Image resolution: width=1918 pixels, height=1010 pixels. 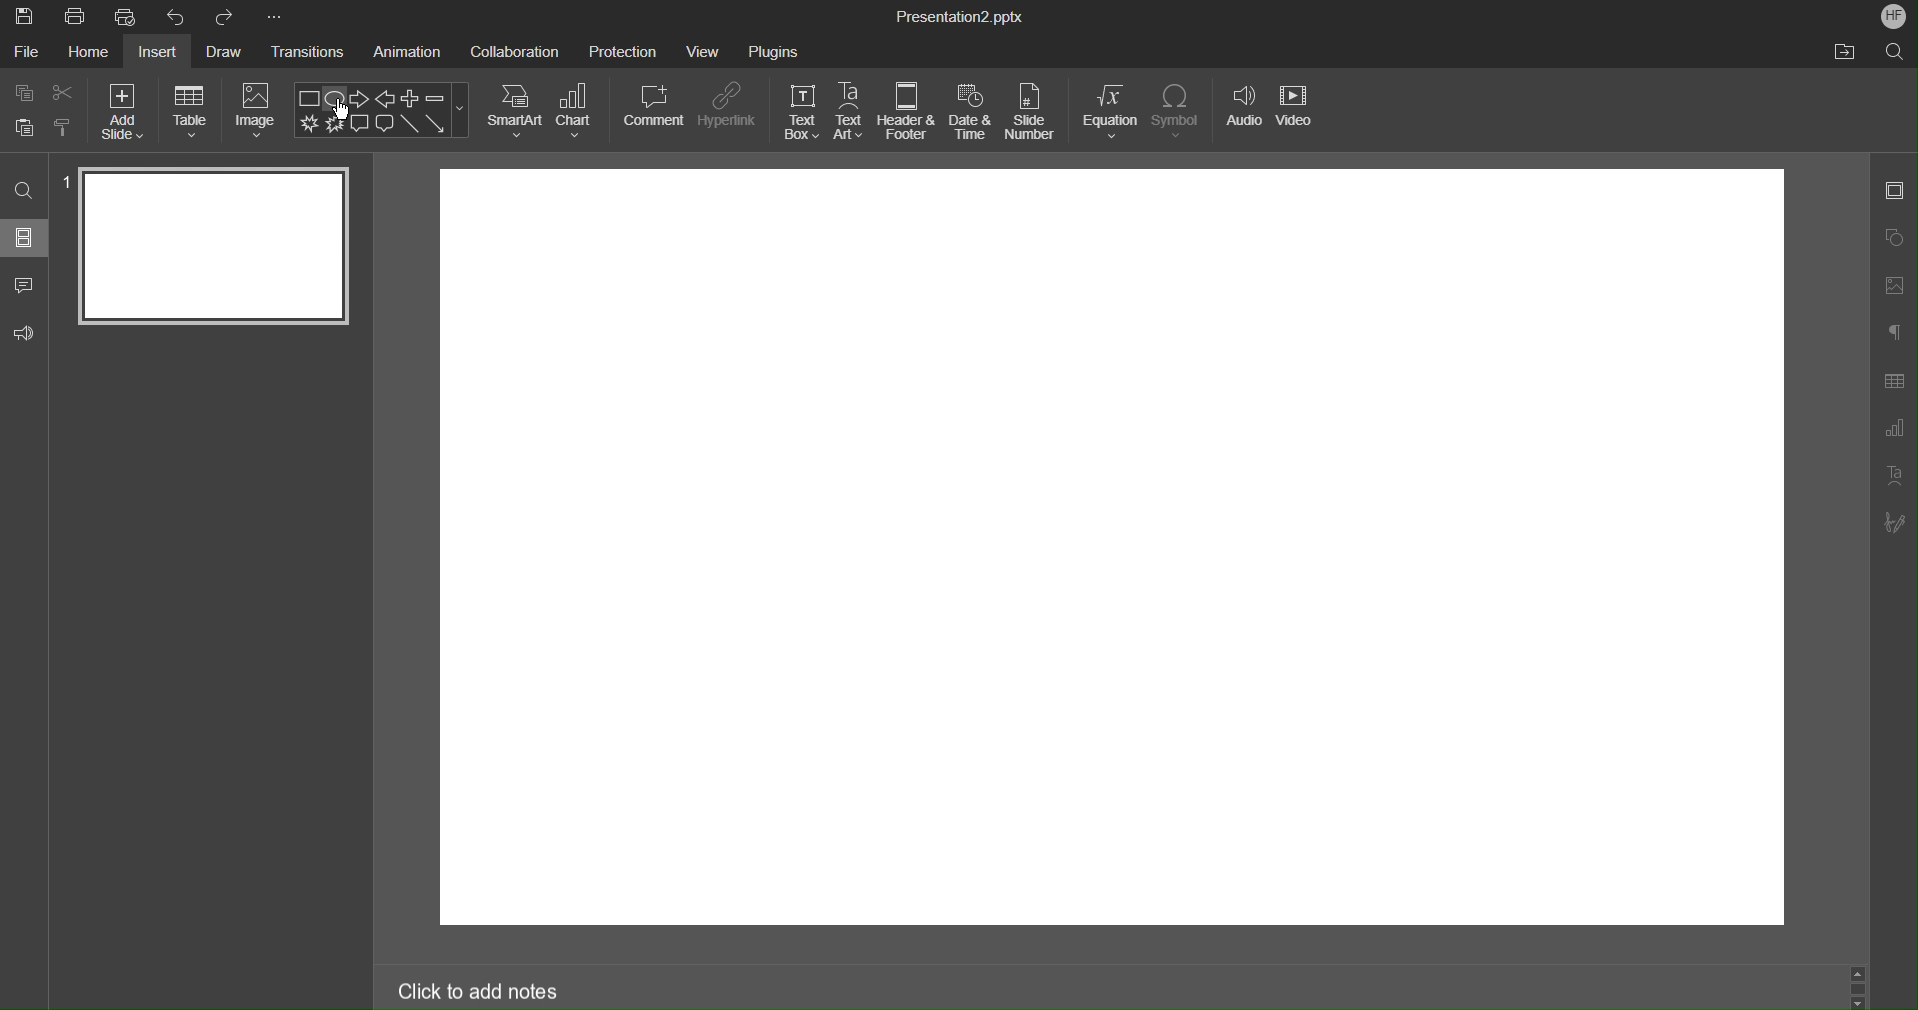 What do you see at coordinates (226, 17) in the screenshot?
I see `Redo` at bounding box center [226, 17].